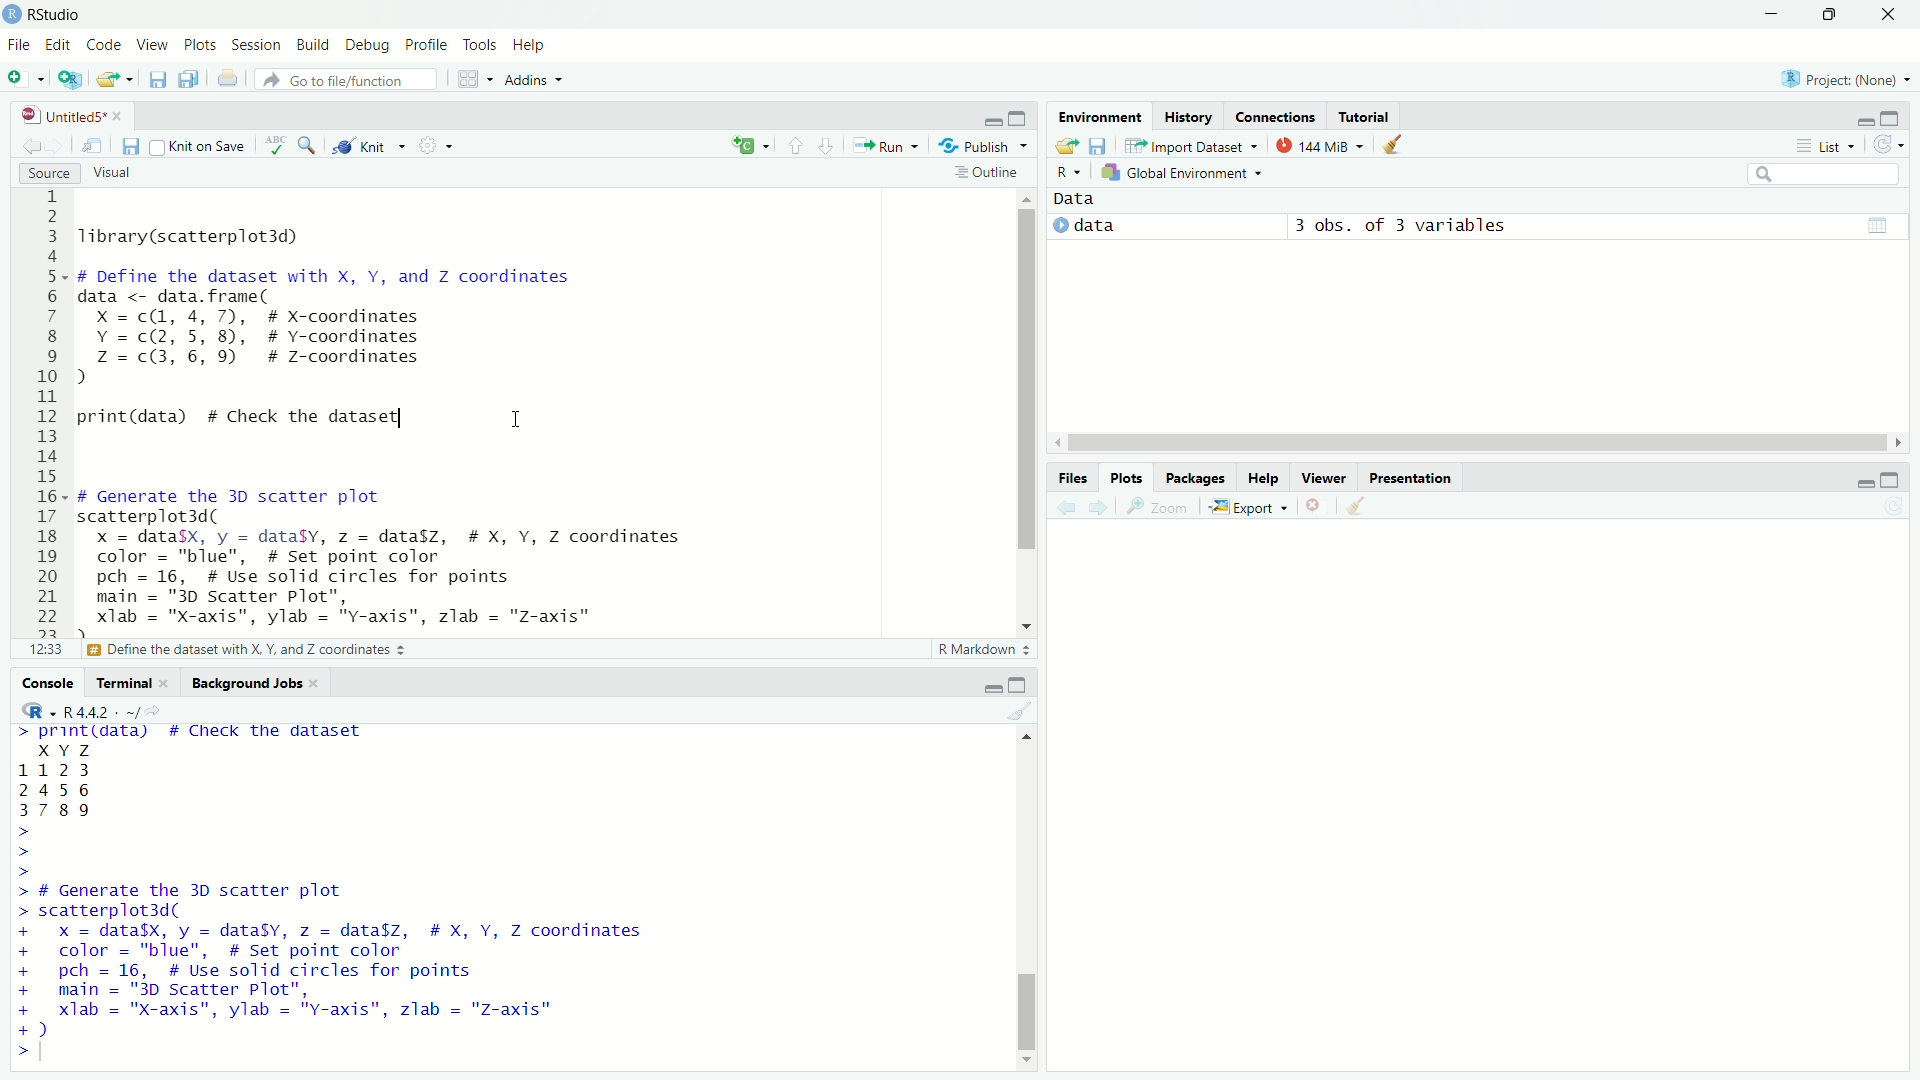 Image resolution: width=1920 pixels, height=1080 pixels. Describe the element at coordinates (435, 144) in the screenshot. I see `settings` at that location.